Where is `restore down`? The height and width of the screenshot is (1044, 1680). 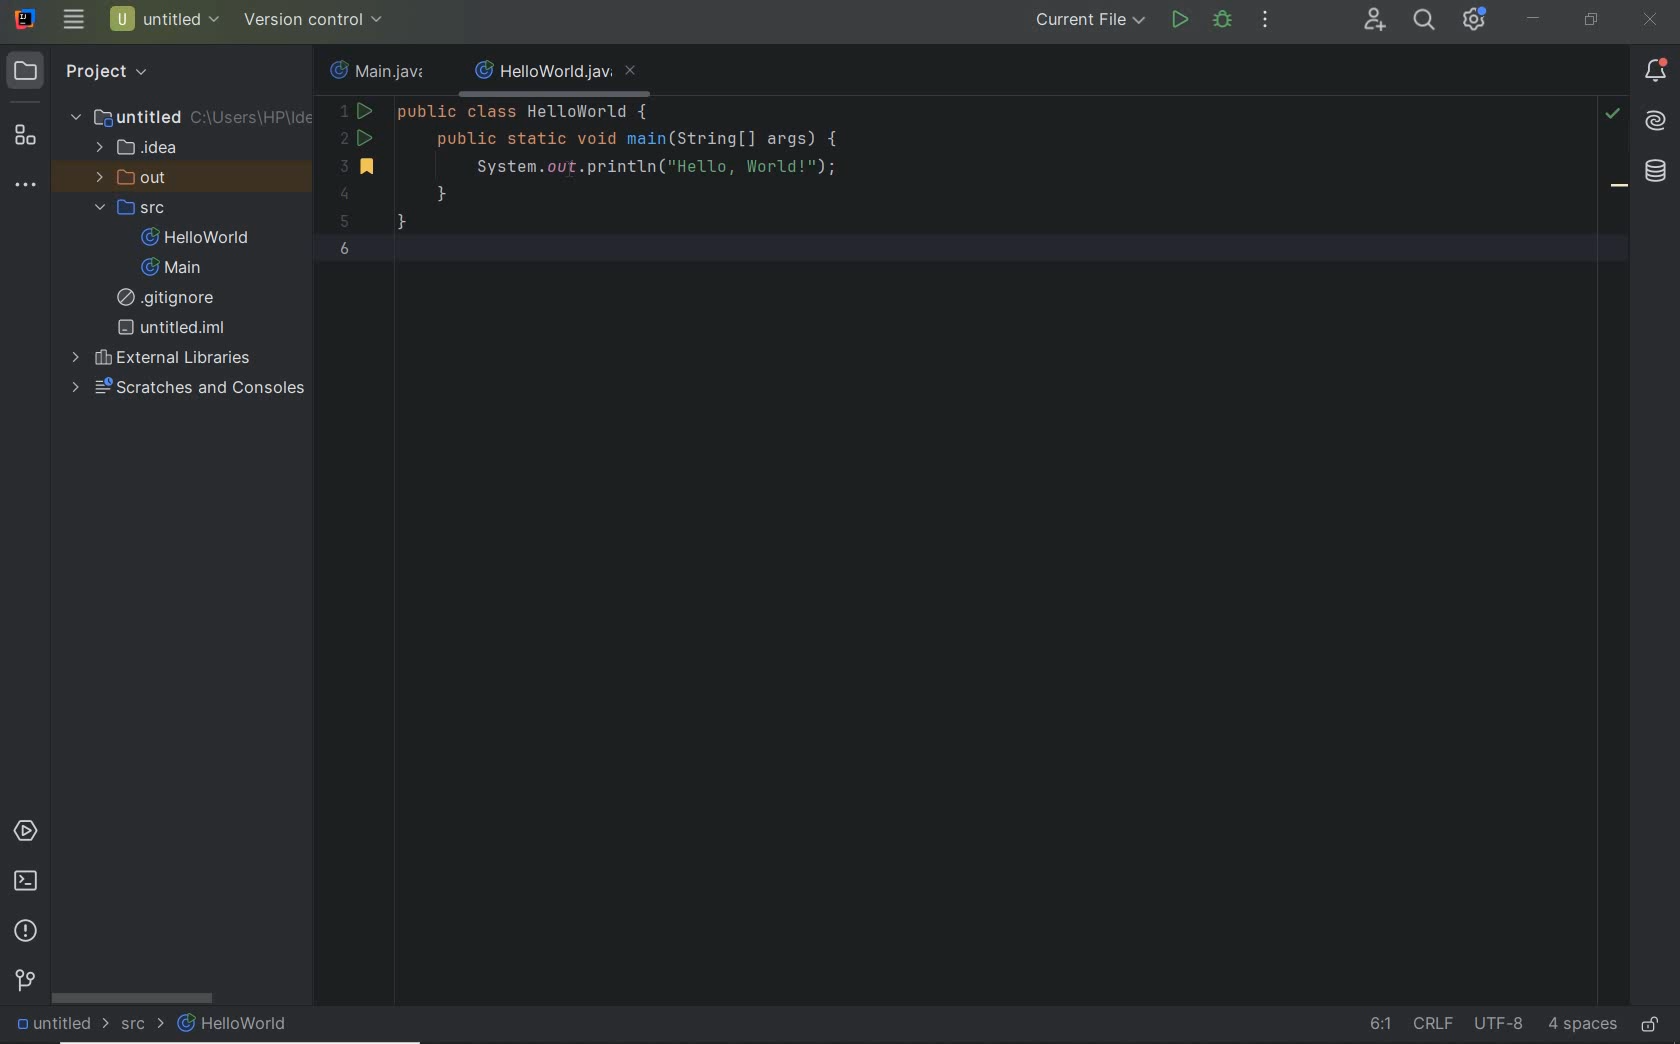
restore down is located at coordinates (1591, 22).